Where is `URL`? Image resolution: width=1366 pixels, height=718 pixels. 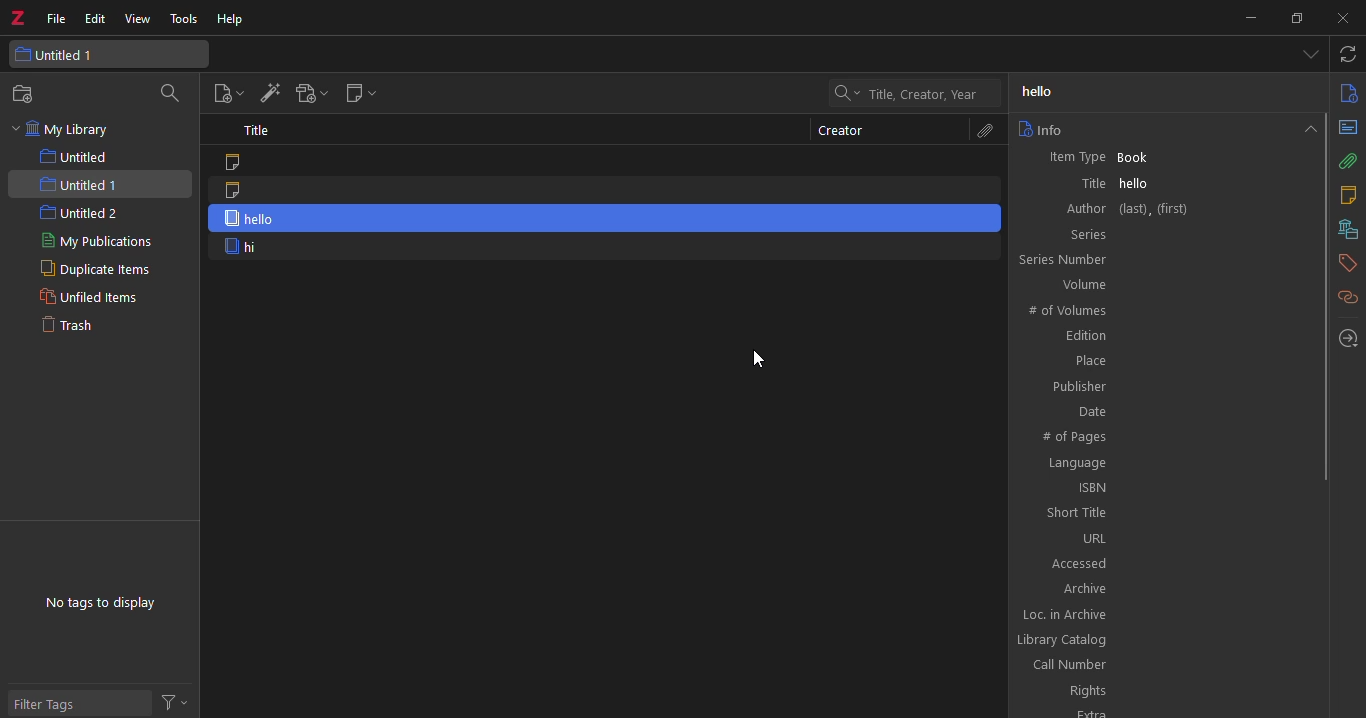 URL is located at coordinates (1165, 538).